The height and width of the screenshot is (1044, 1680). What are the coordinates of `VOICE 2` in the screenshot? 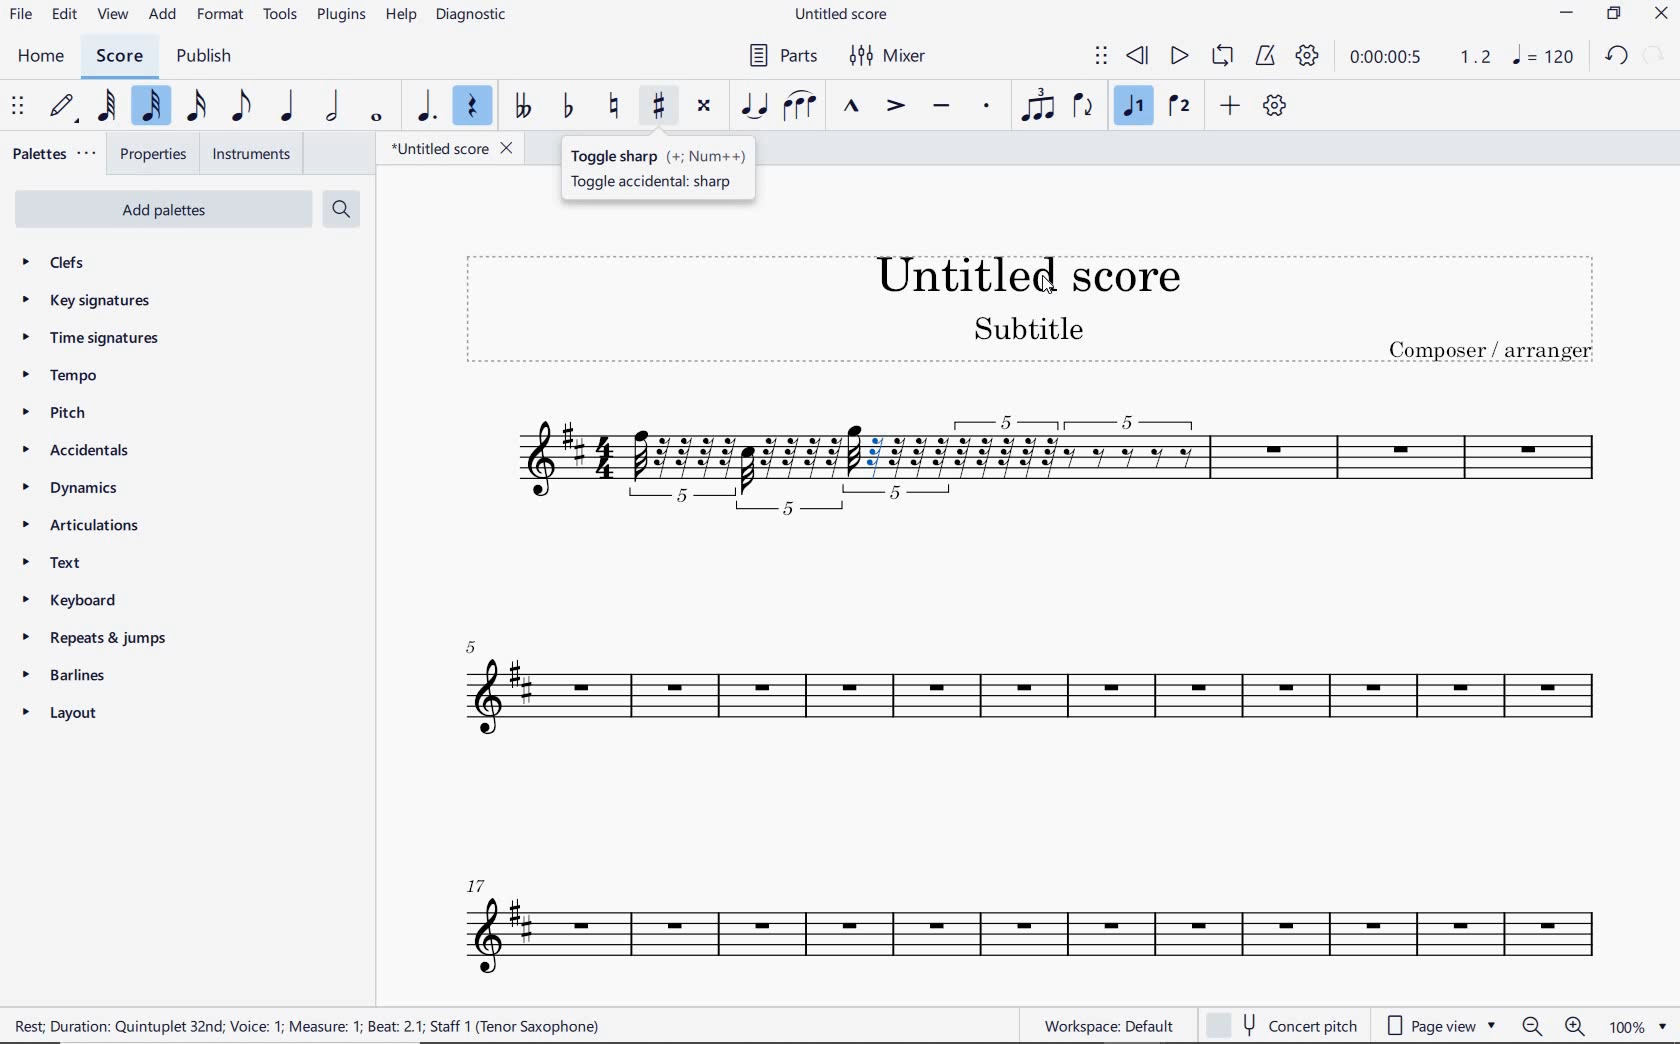 It's located at (1181, 107).